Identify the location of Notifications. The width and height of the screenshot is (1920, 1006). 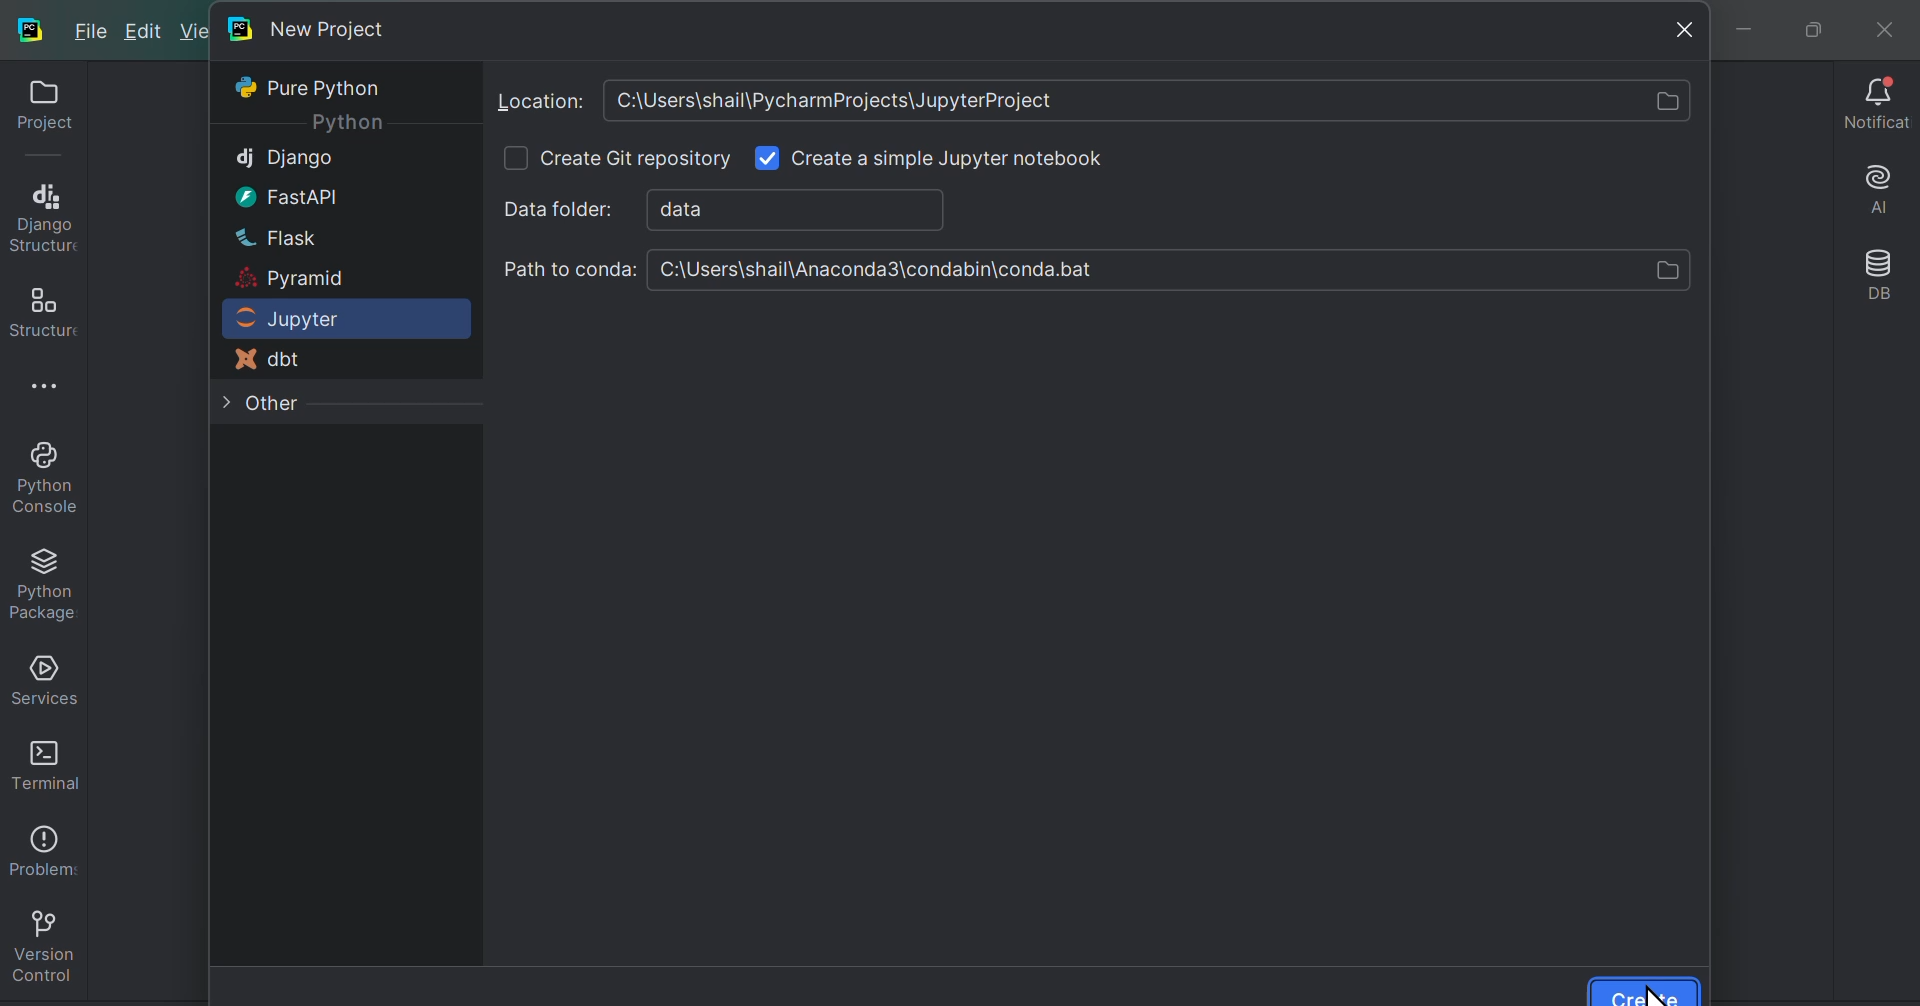
(1870, 104).